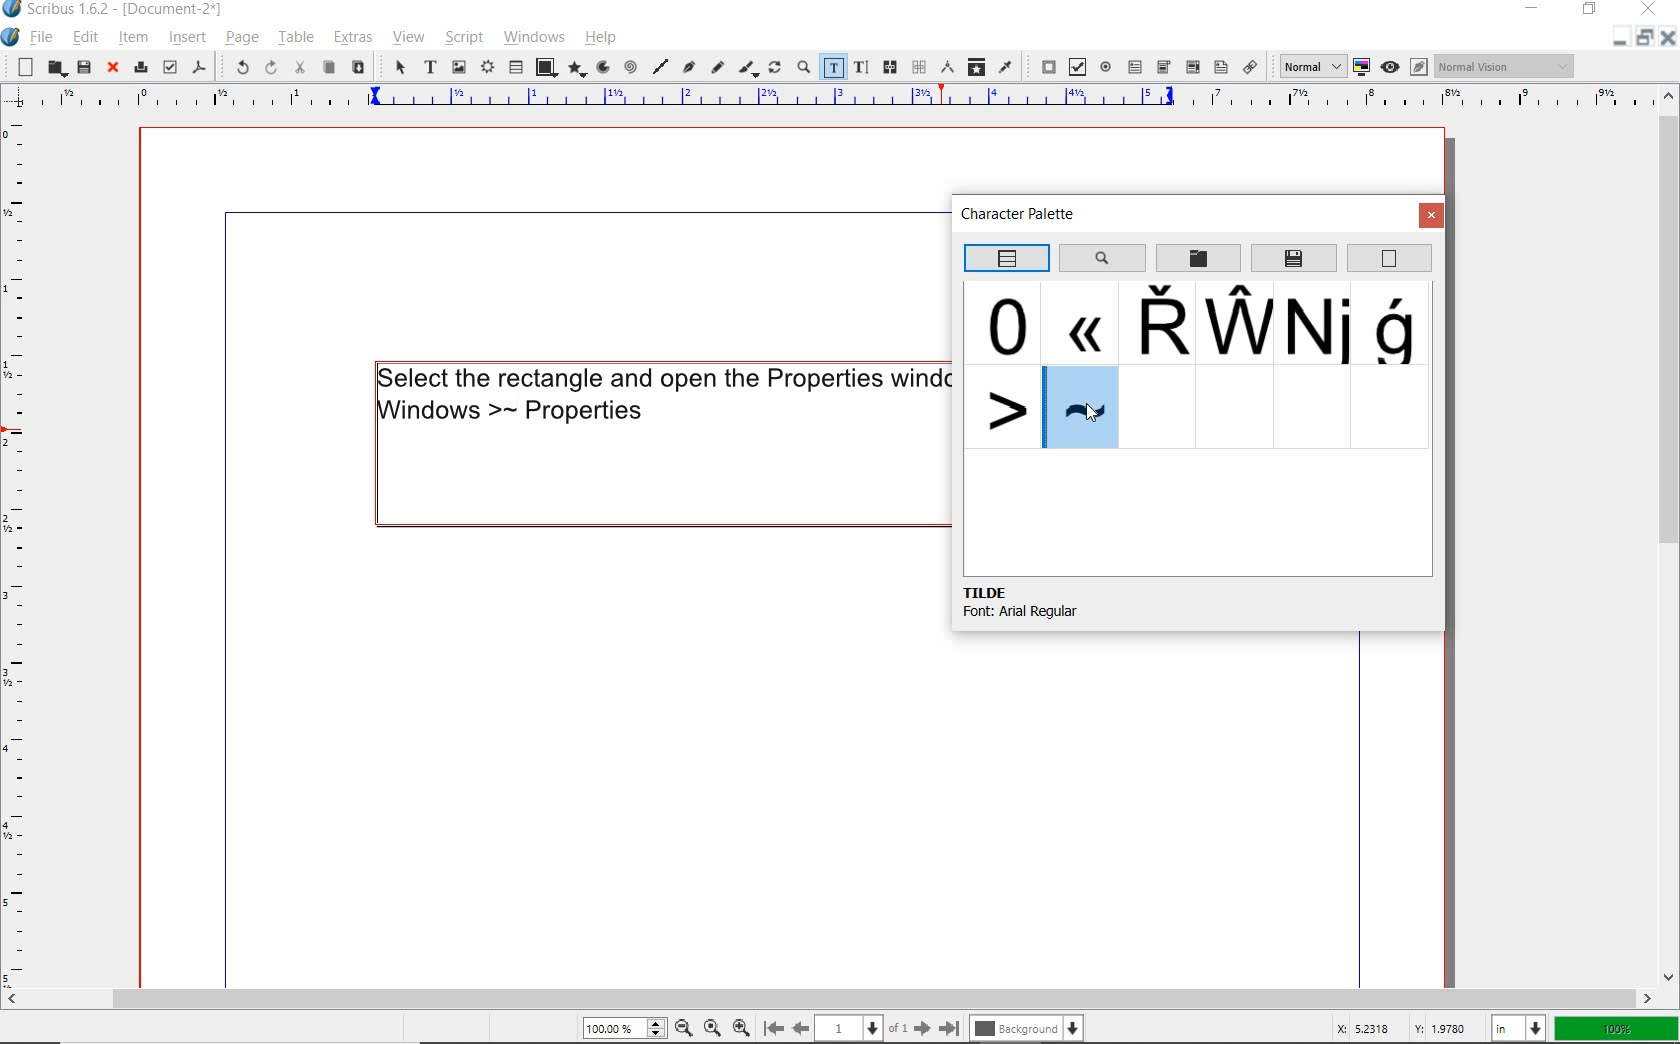  I want to click on Text annotation, so click(1219, 68).